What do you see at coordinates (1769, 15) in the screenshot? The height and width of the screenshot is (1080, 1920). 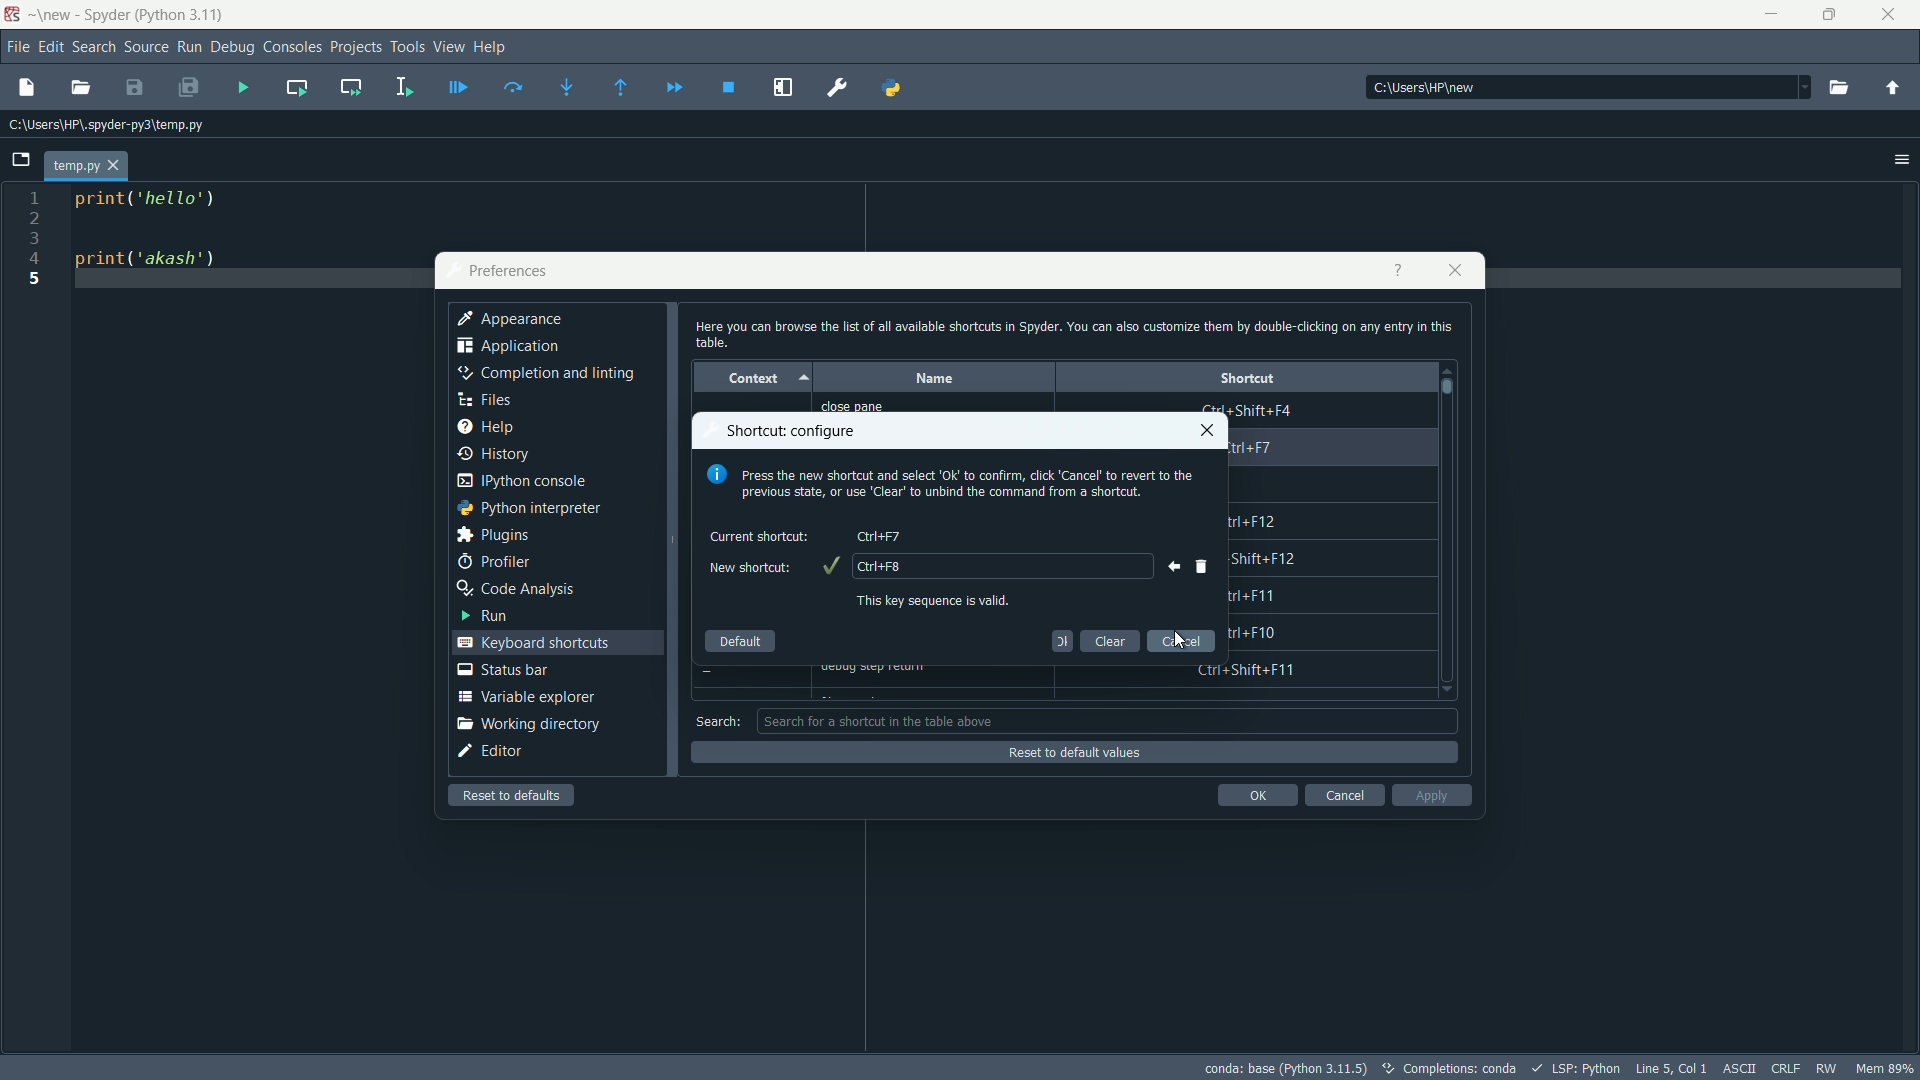 I see `minimize` at bounding box center [1769, 15].